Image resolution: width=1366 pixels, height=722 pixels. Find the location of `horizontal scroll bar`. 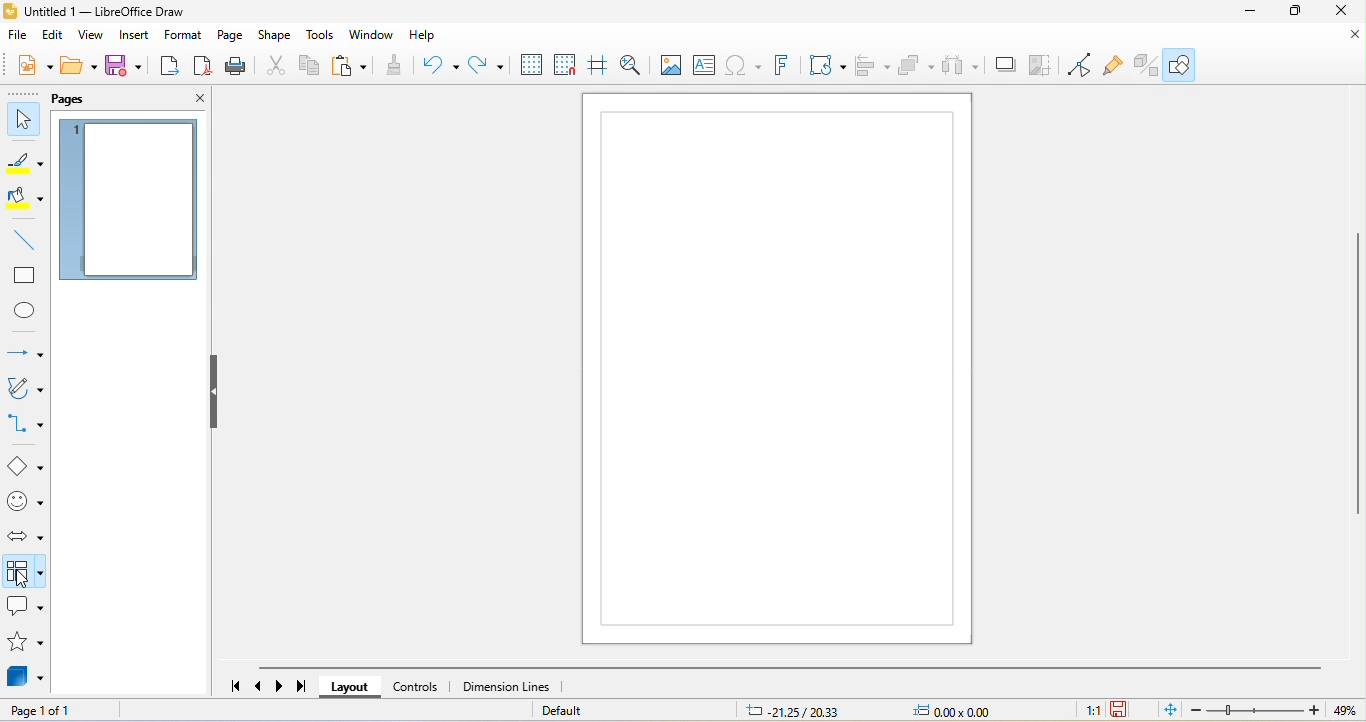

horizontal scroll bar is located at coordinates (789, 667).